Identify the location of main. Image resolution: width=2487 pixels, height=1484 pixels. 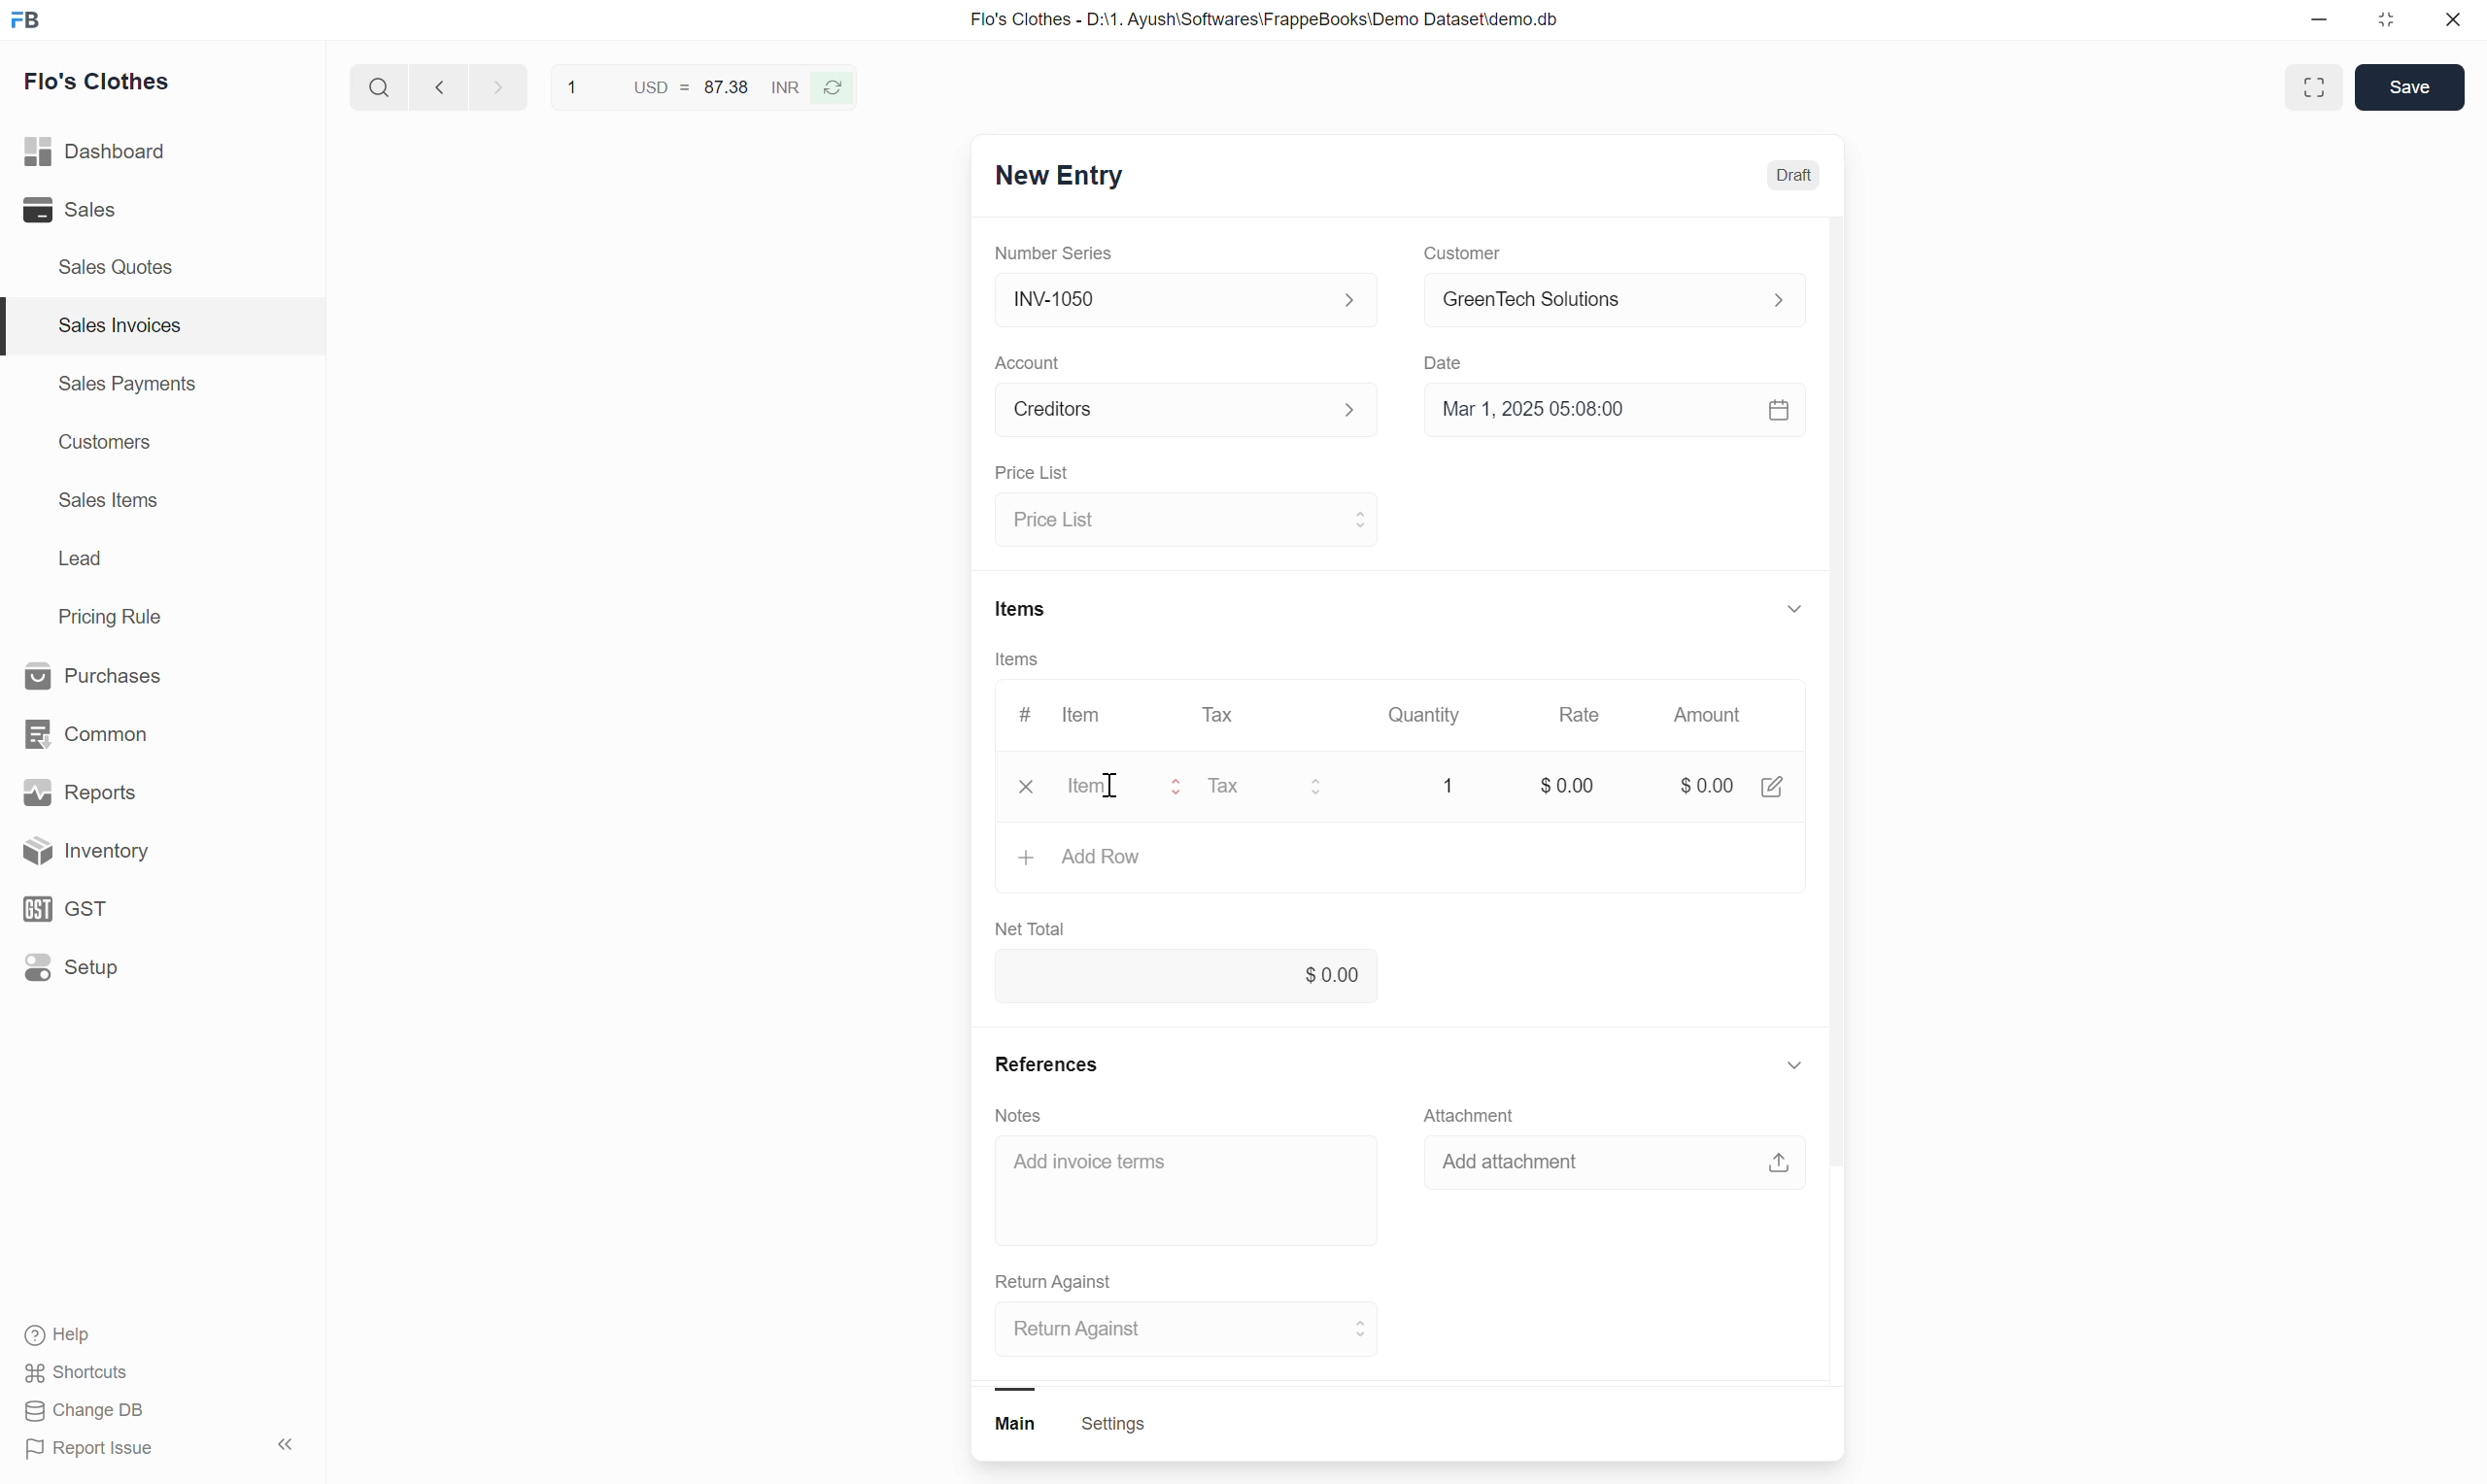
(1024, 1427).